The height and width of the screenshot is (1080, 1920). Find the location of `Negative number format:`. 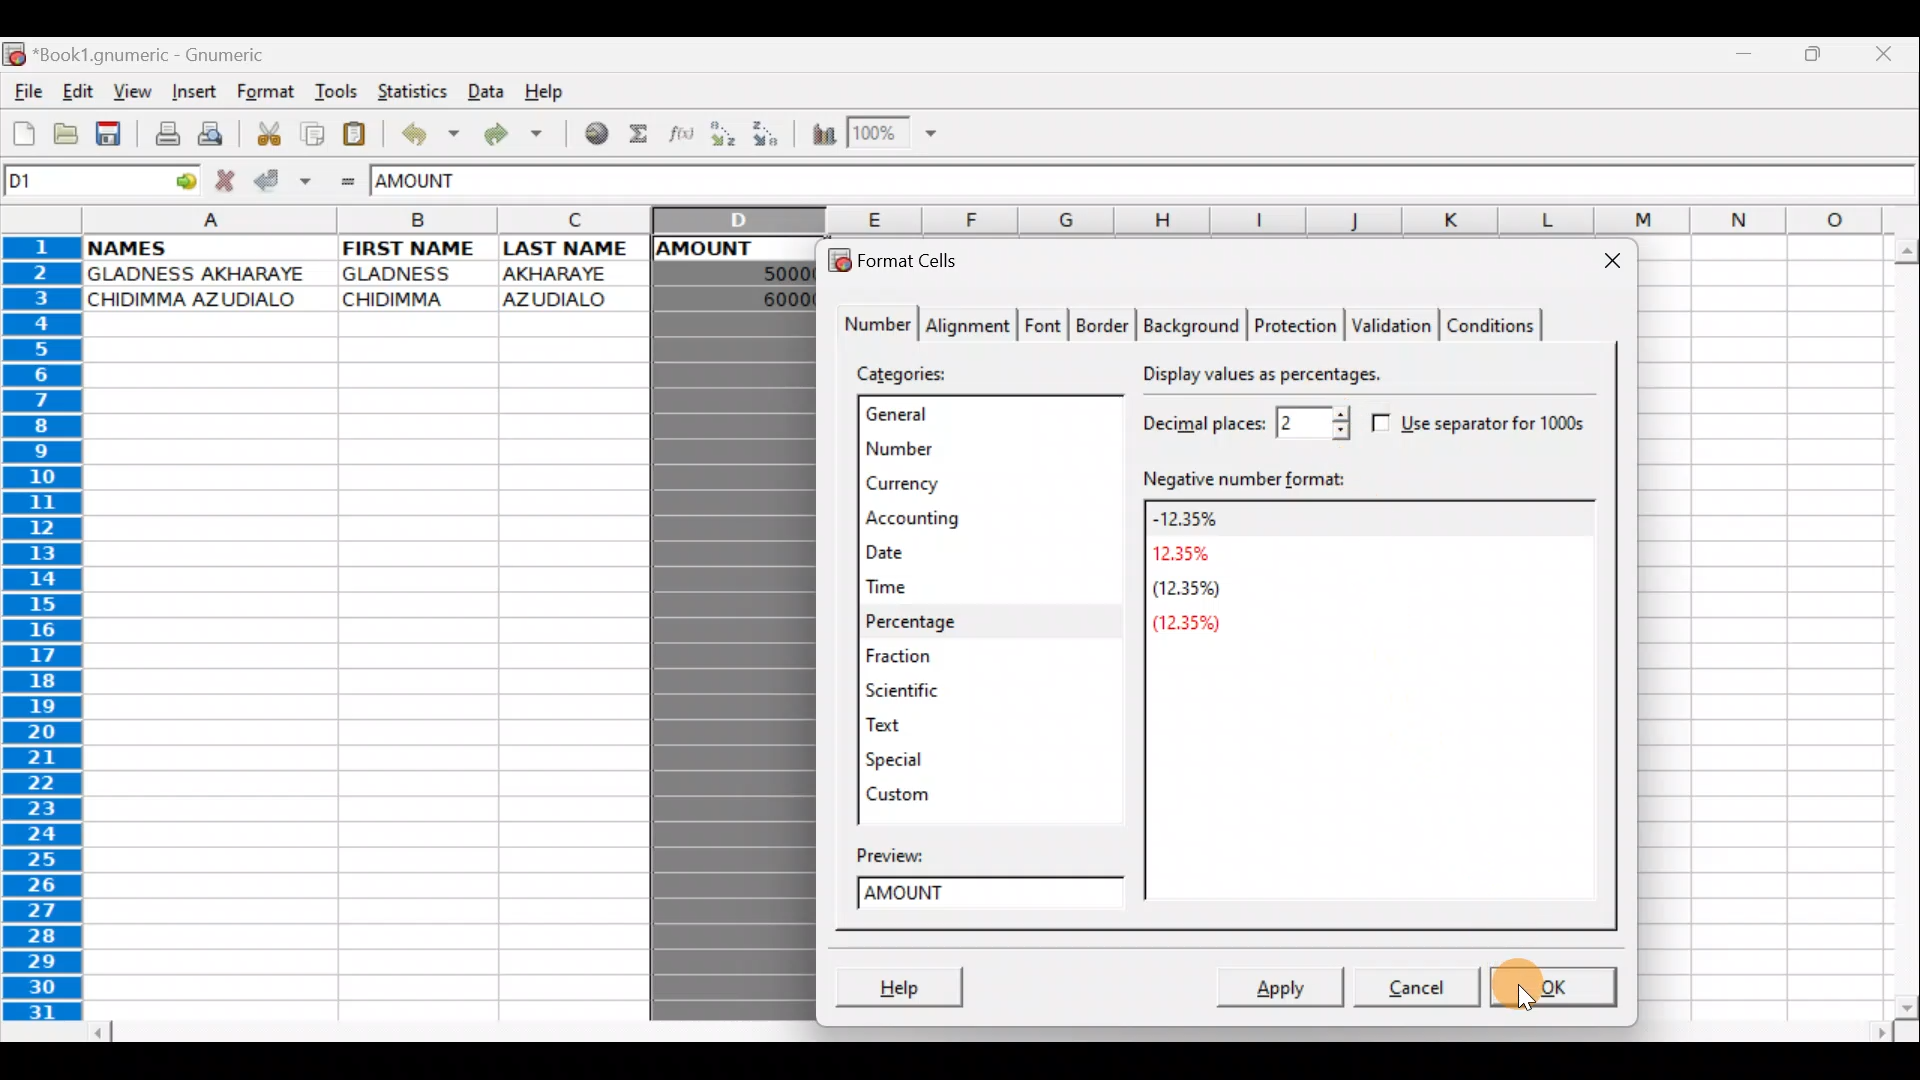

Negative number format: is located at coordinates (1364, 478).